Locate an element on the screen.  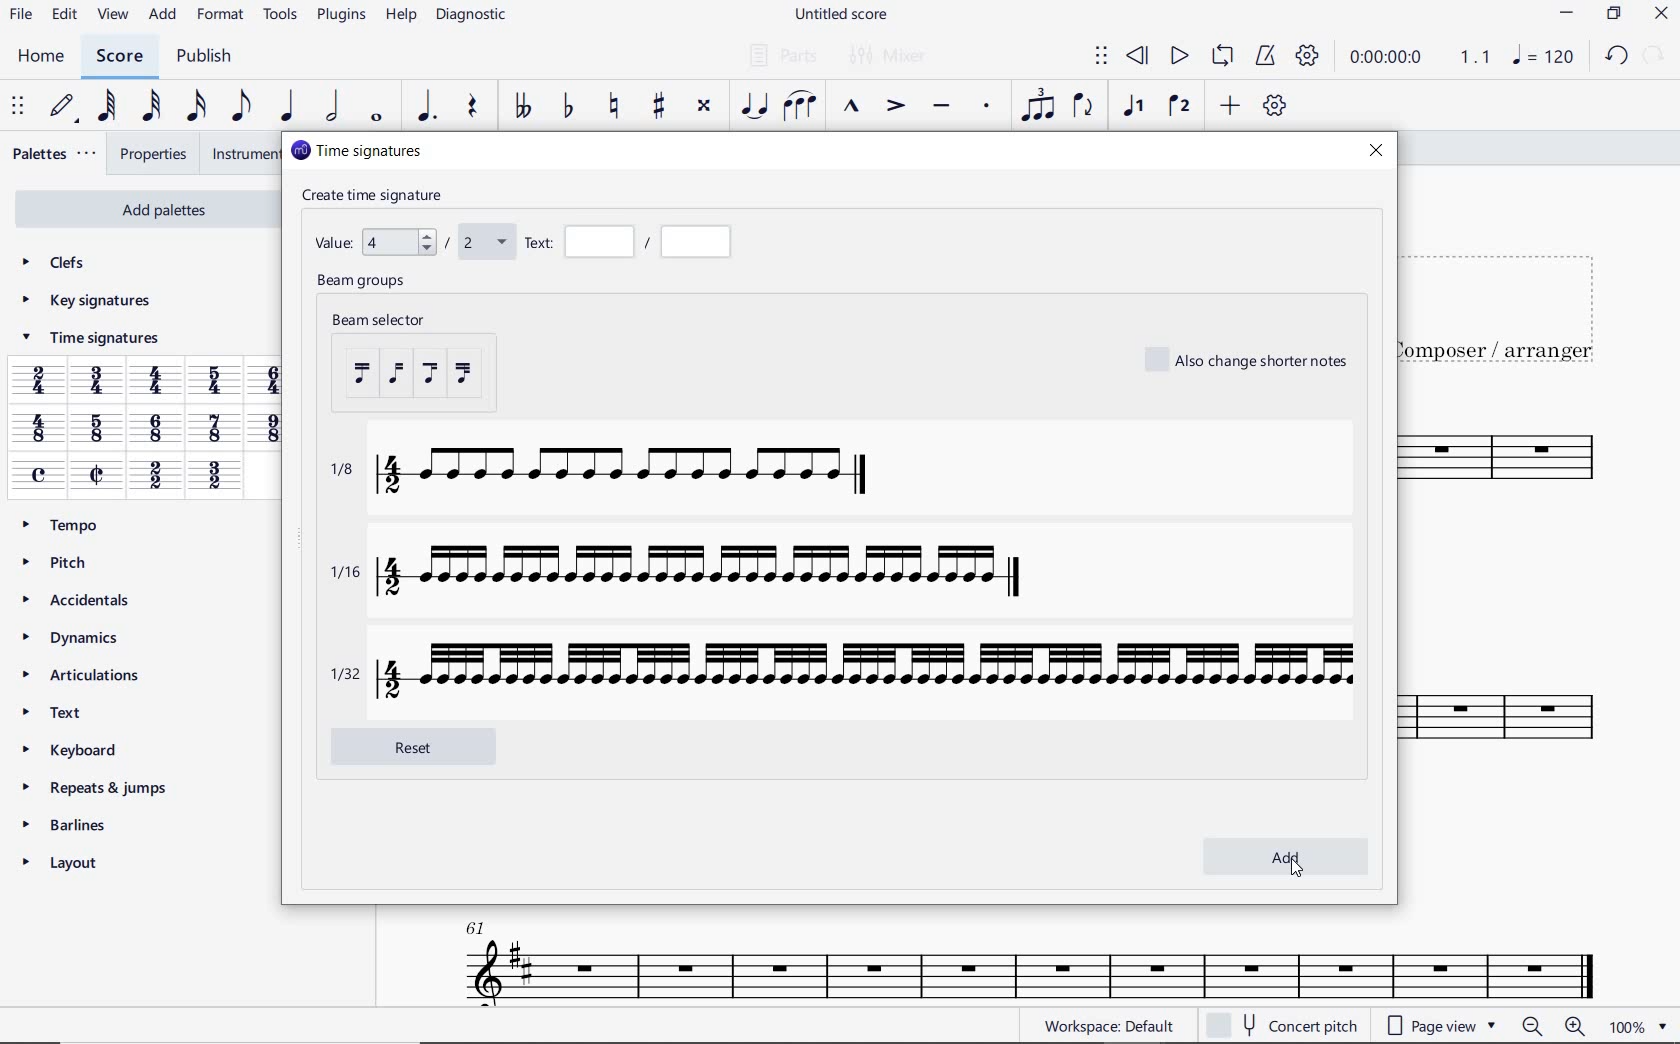
16TH NOTE is located at coordinates (193, 107).